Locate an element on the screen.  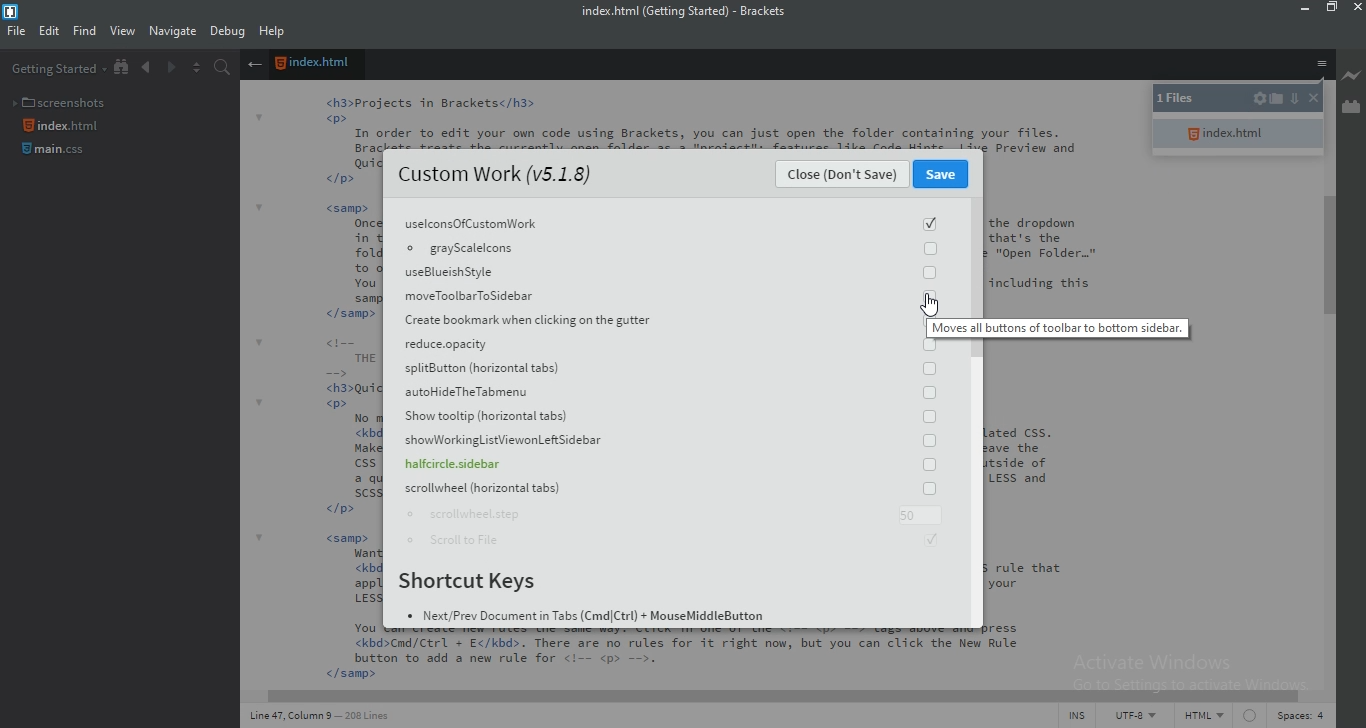
close is located at coordinates (843, 177).